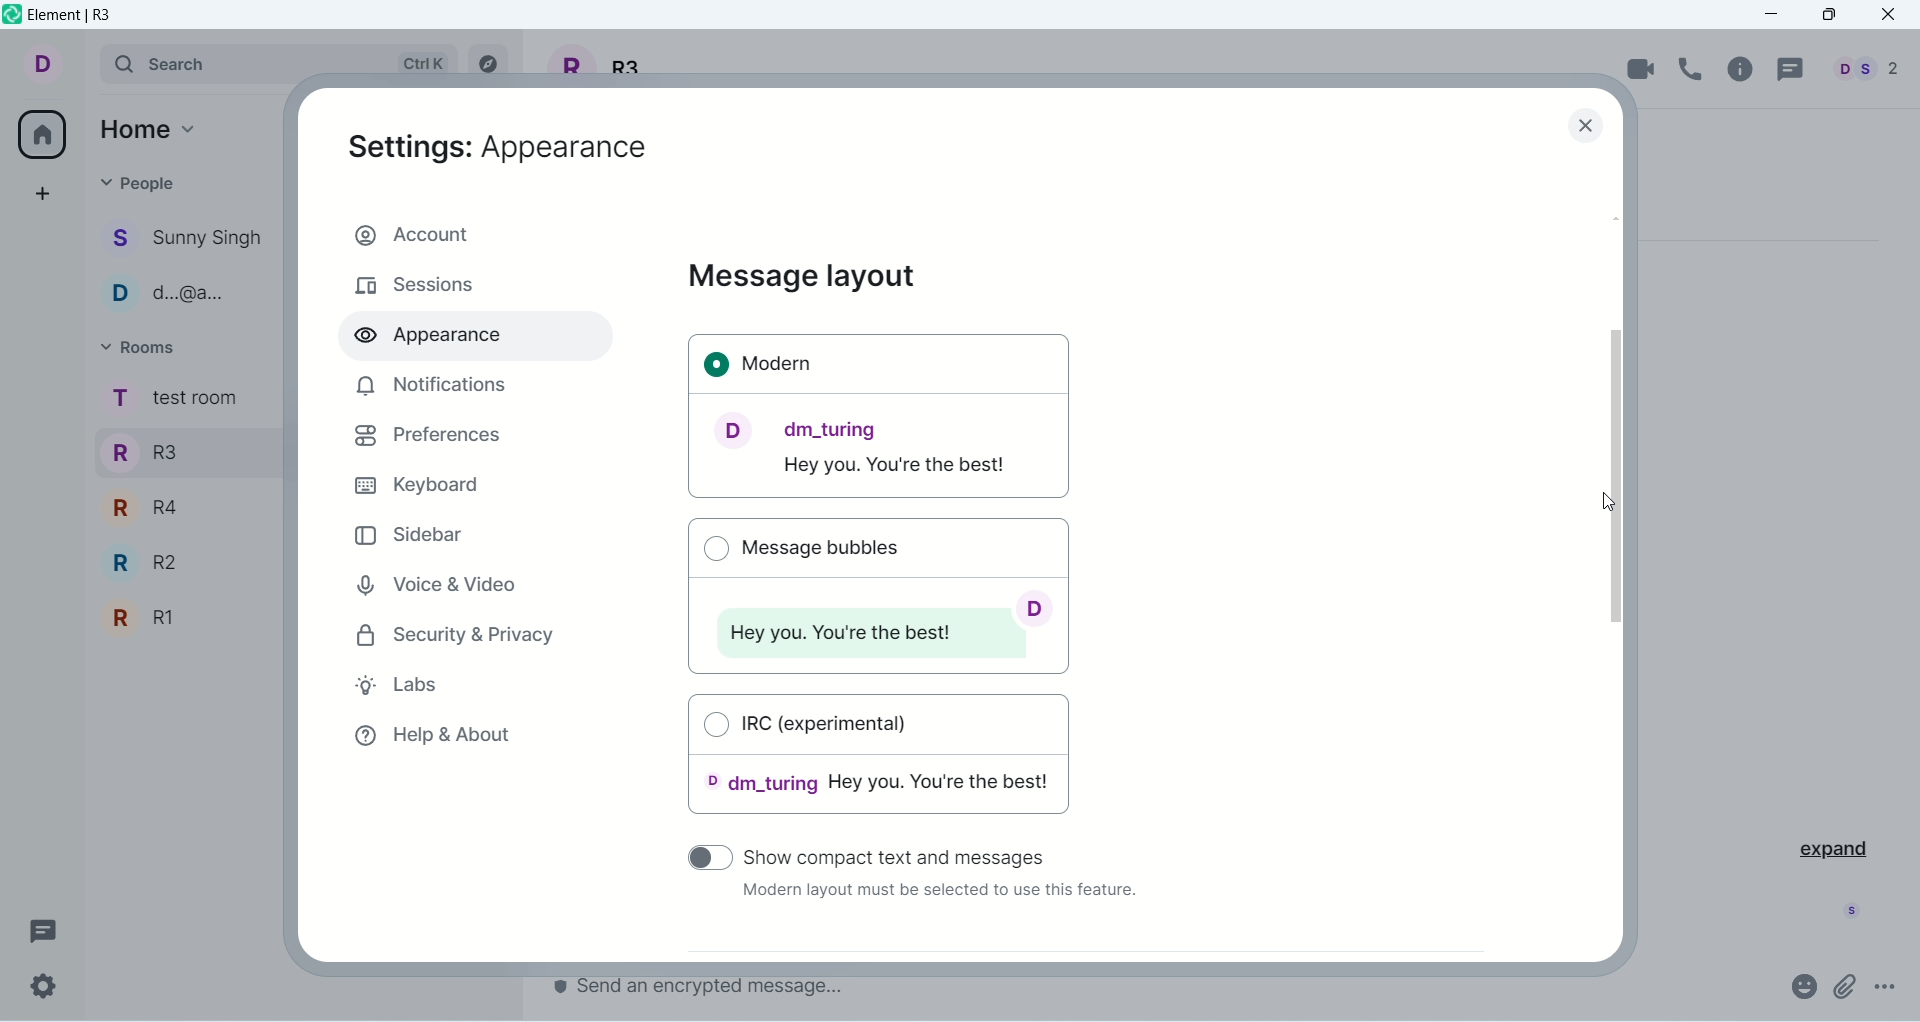 The width and height of the screenshot is (1920, 1022). What do you see at coordinates (184, 620) in the screenshot?
I see `R1` at bounding box center [184, 620].